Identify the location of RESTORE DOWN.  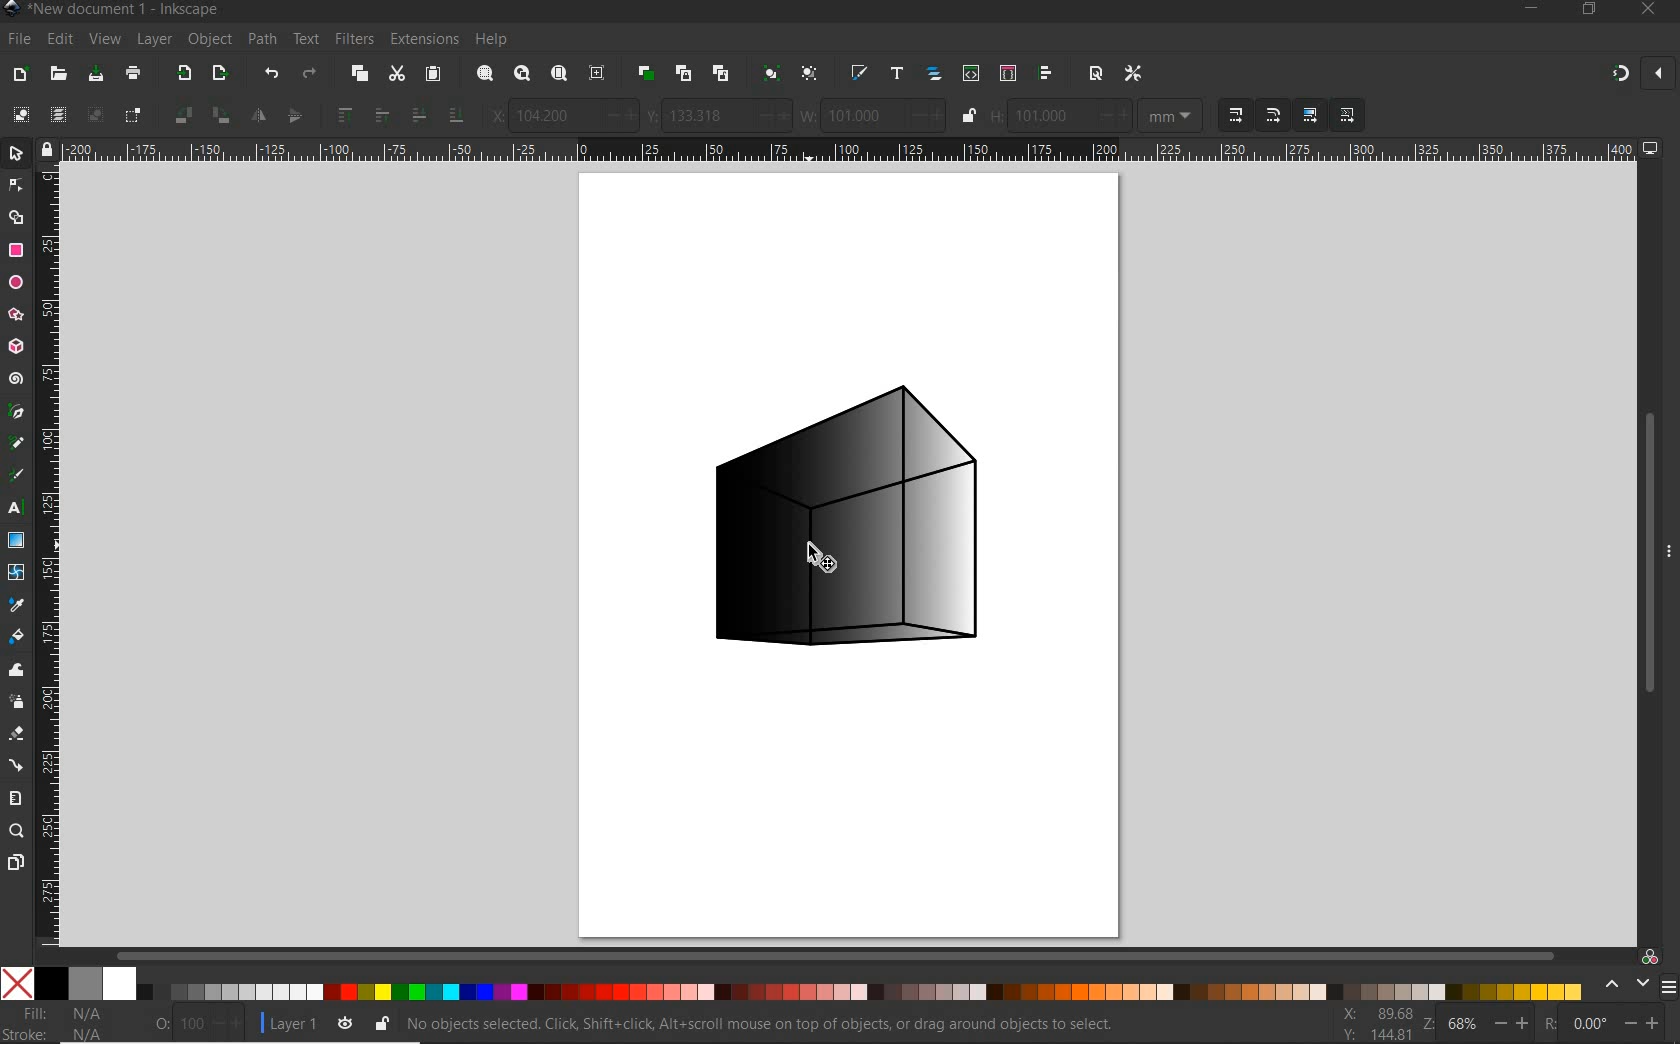
(1587, 9).